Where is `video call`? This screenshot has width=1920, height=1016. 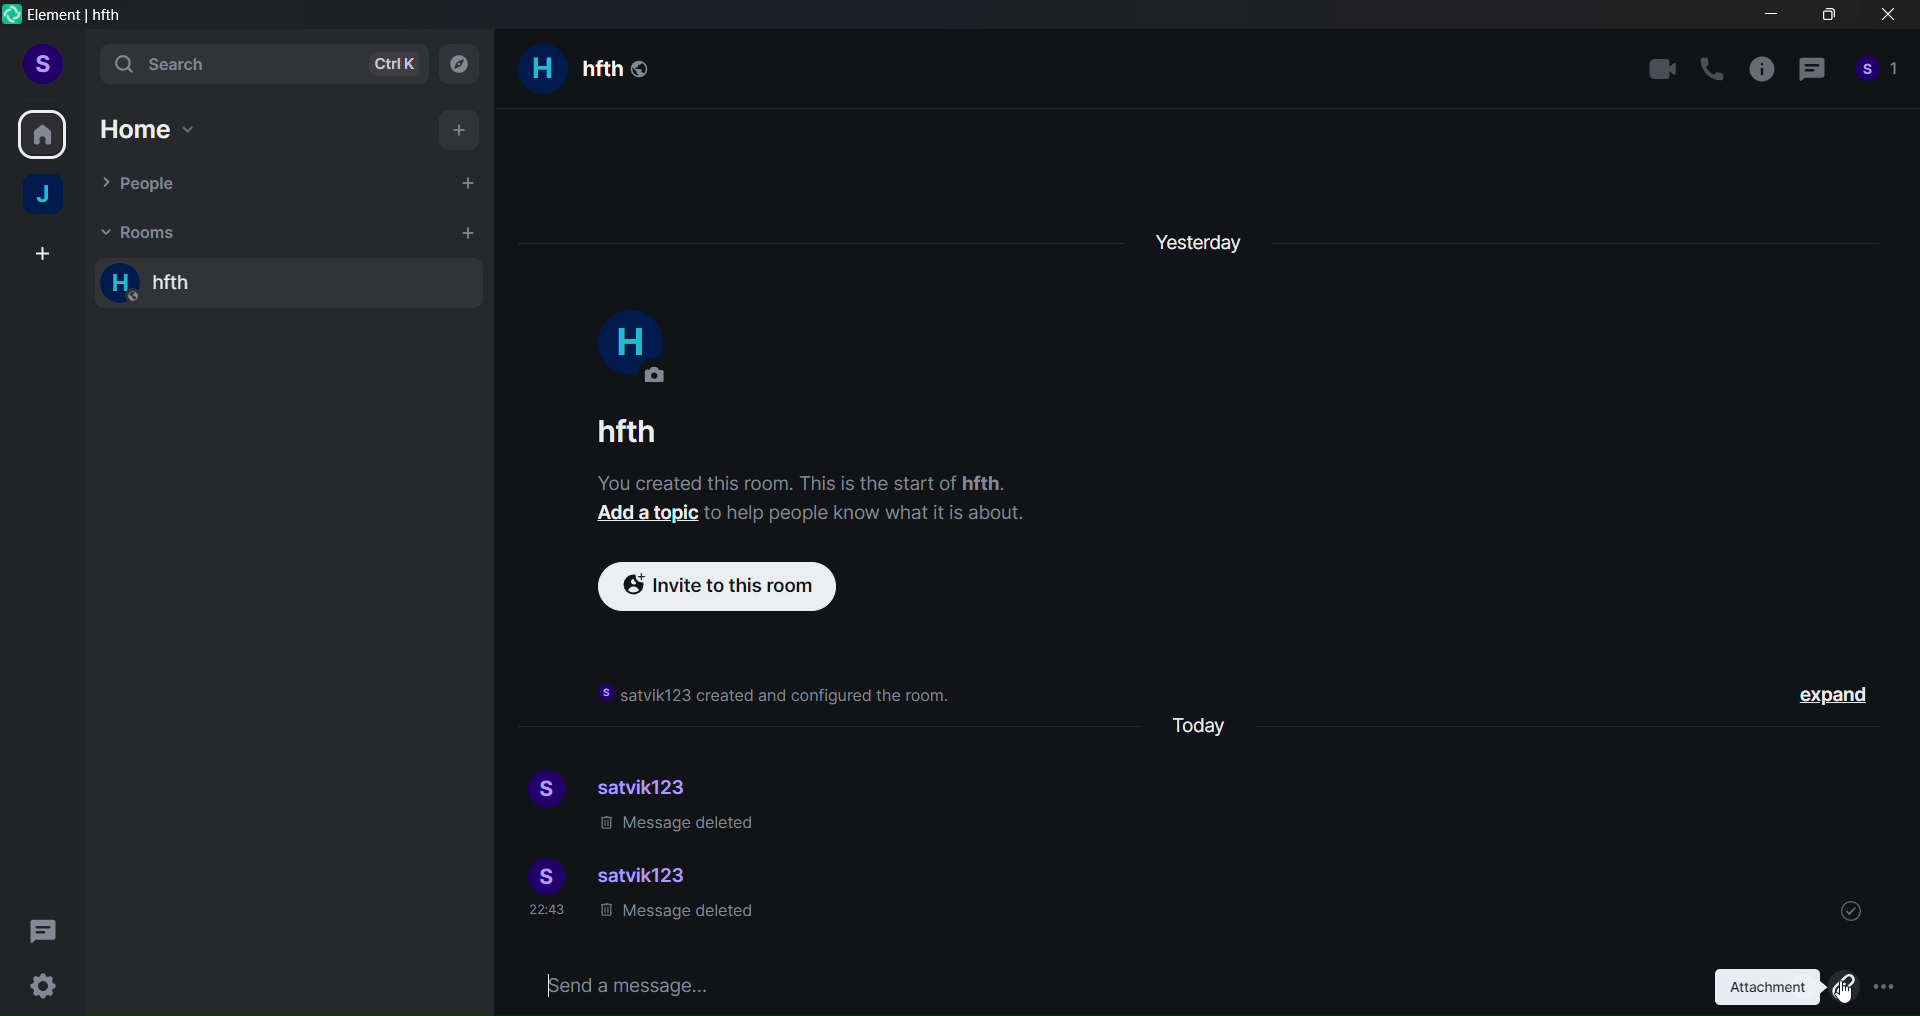 video call is located at coordinates (1662, 68).